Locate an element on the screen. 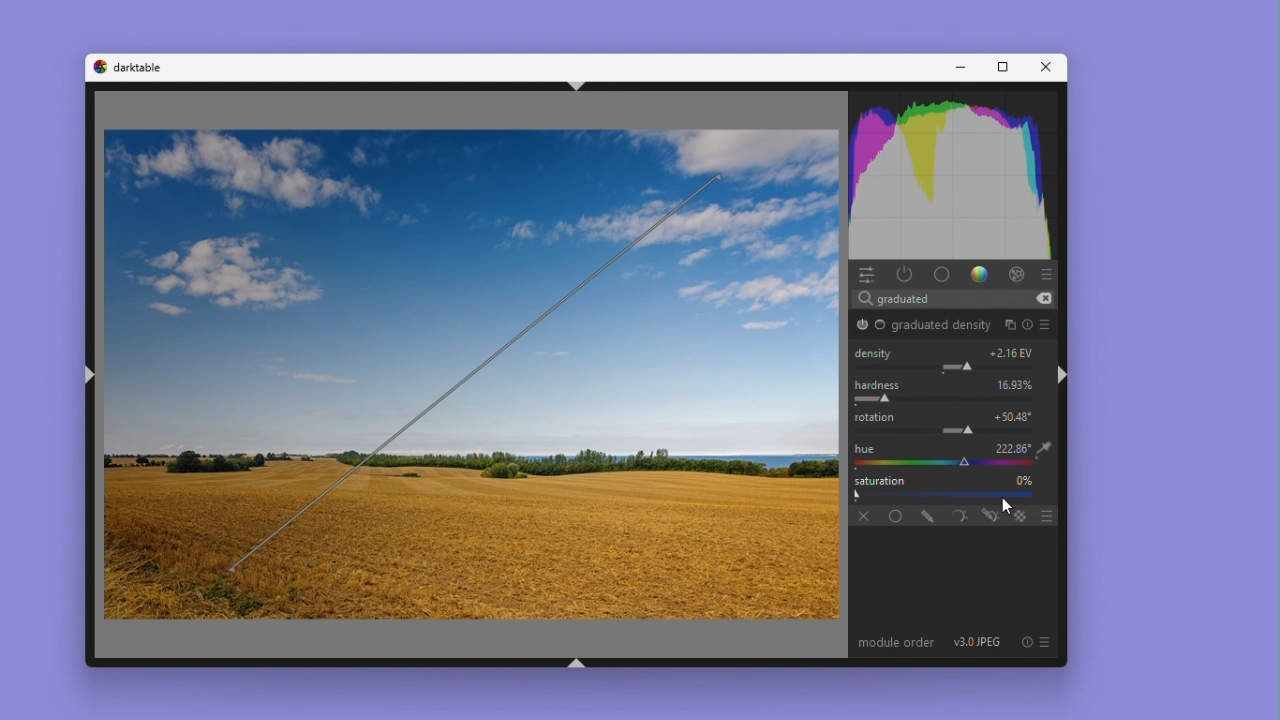 This screenshot has width=1280, height=720. Uniformly is located at coordinates (890, 514).